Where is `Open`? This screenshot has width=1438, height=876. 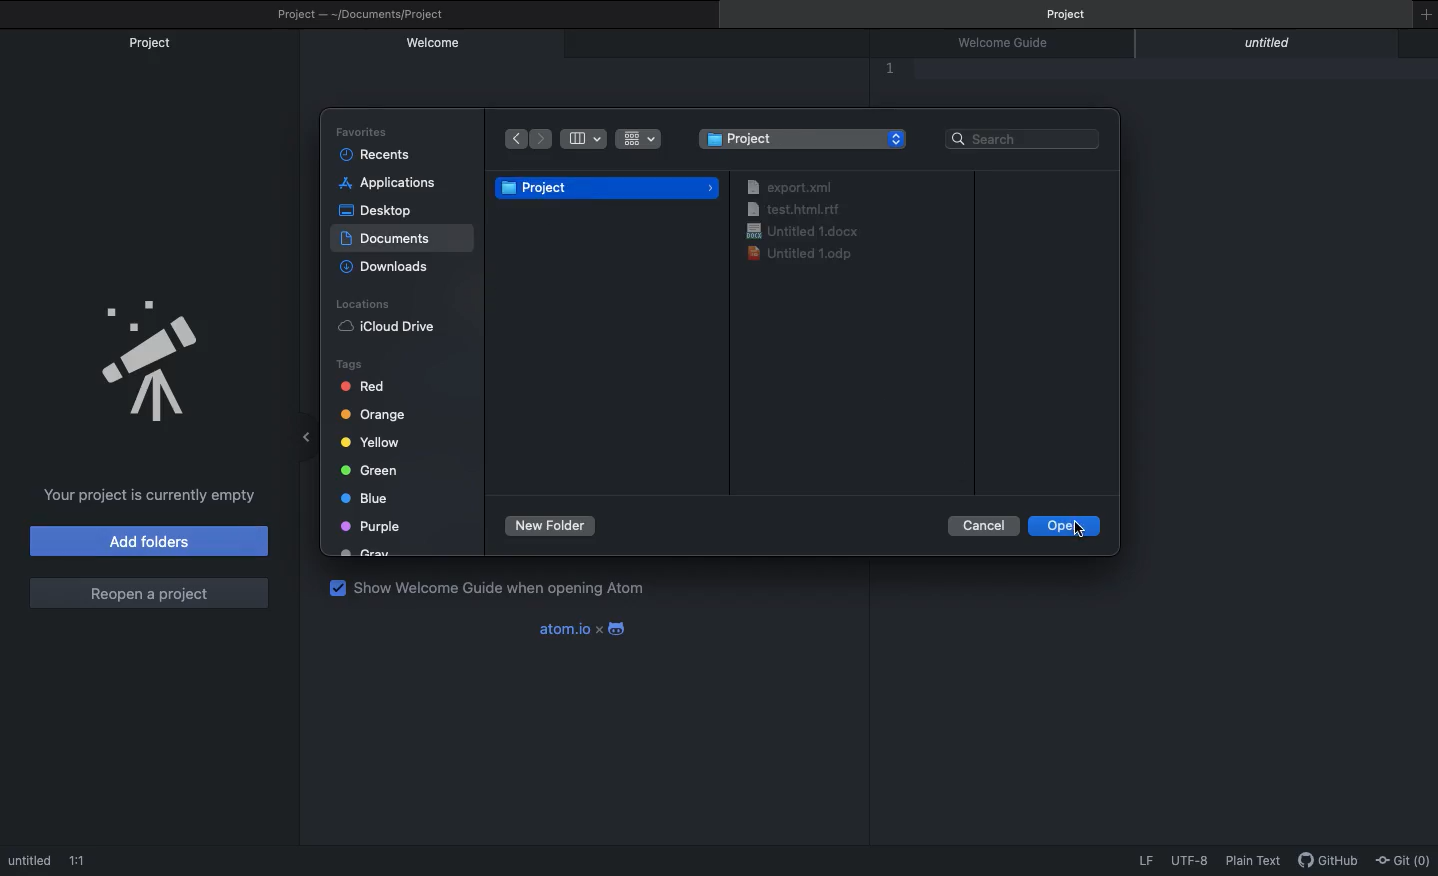 Open is located at coordinates (1069, 526).